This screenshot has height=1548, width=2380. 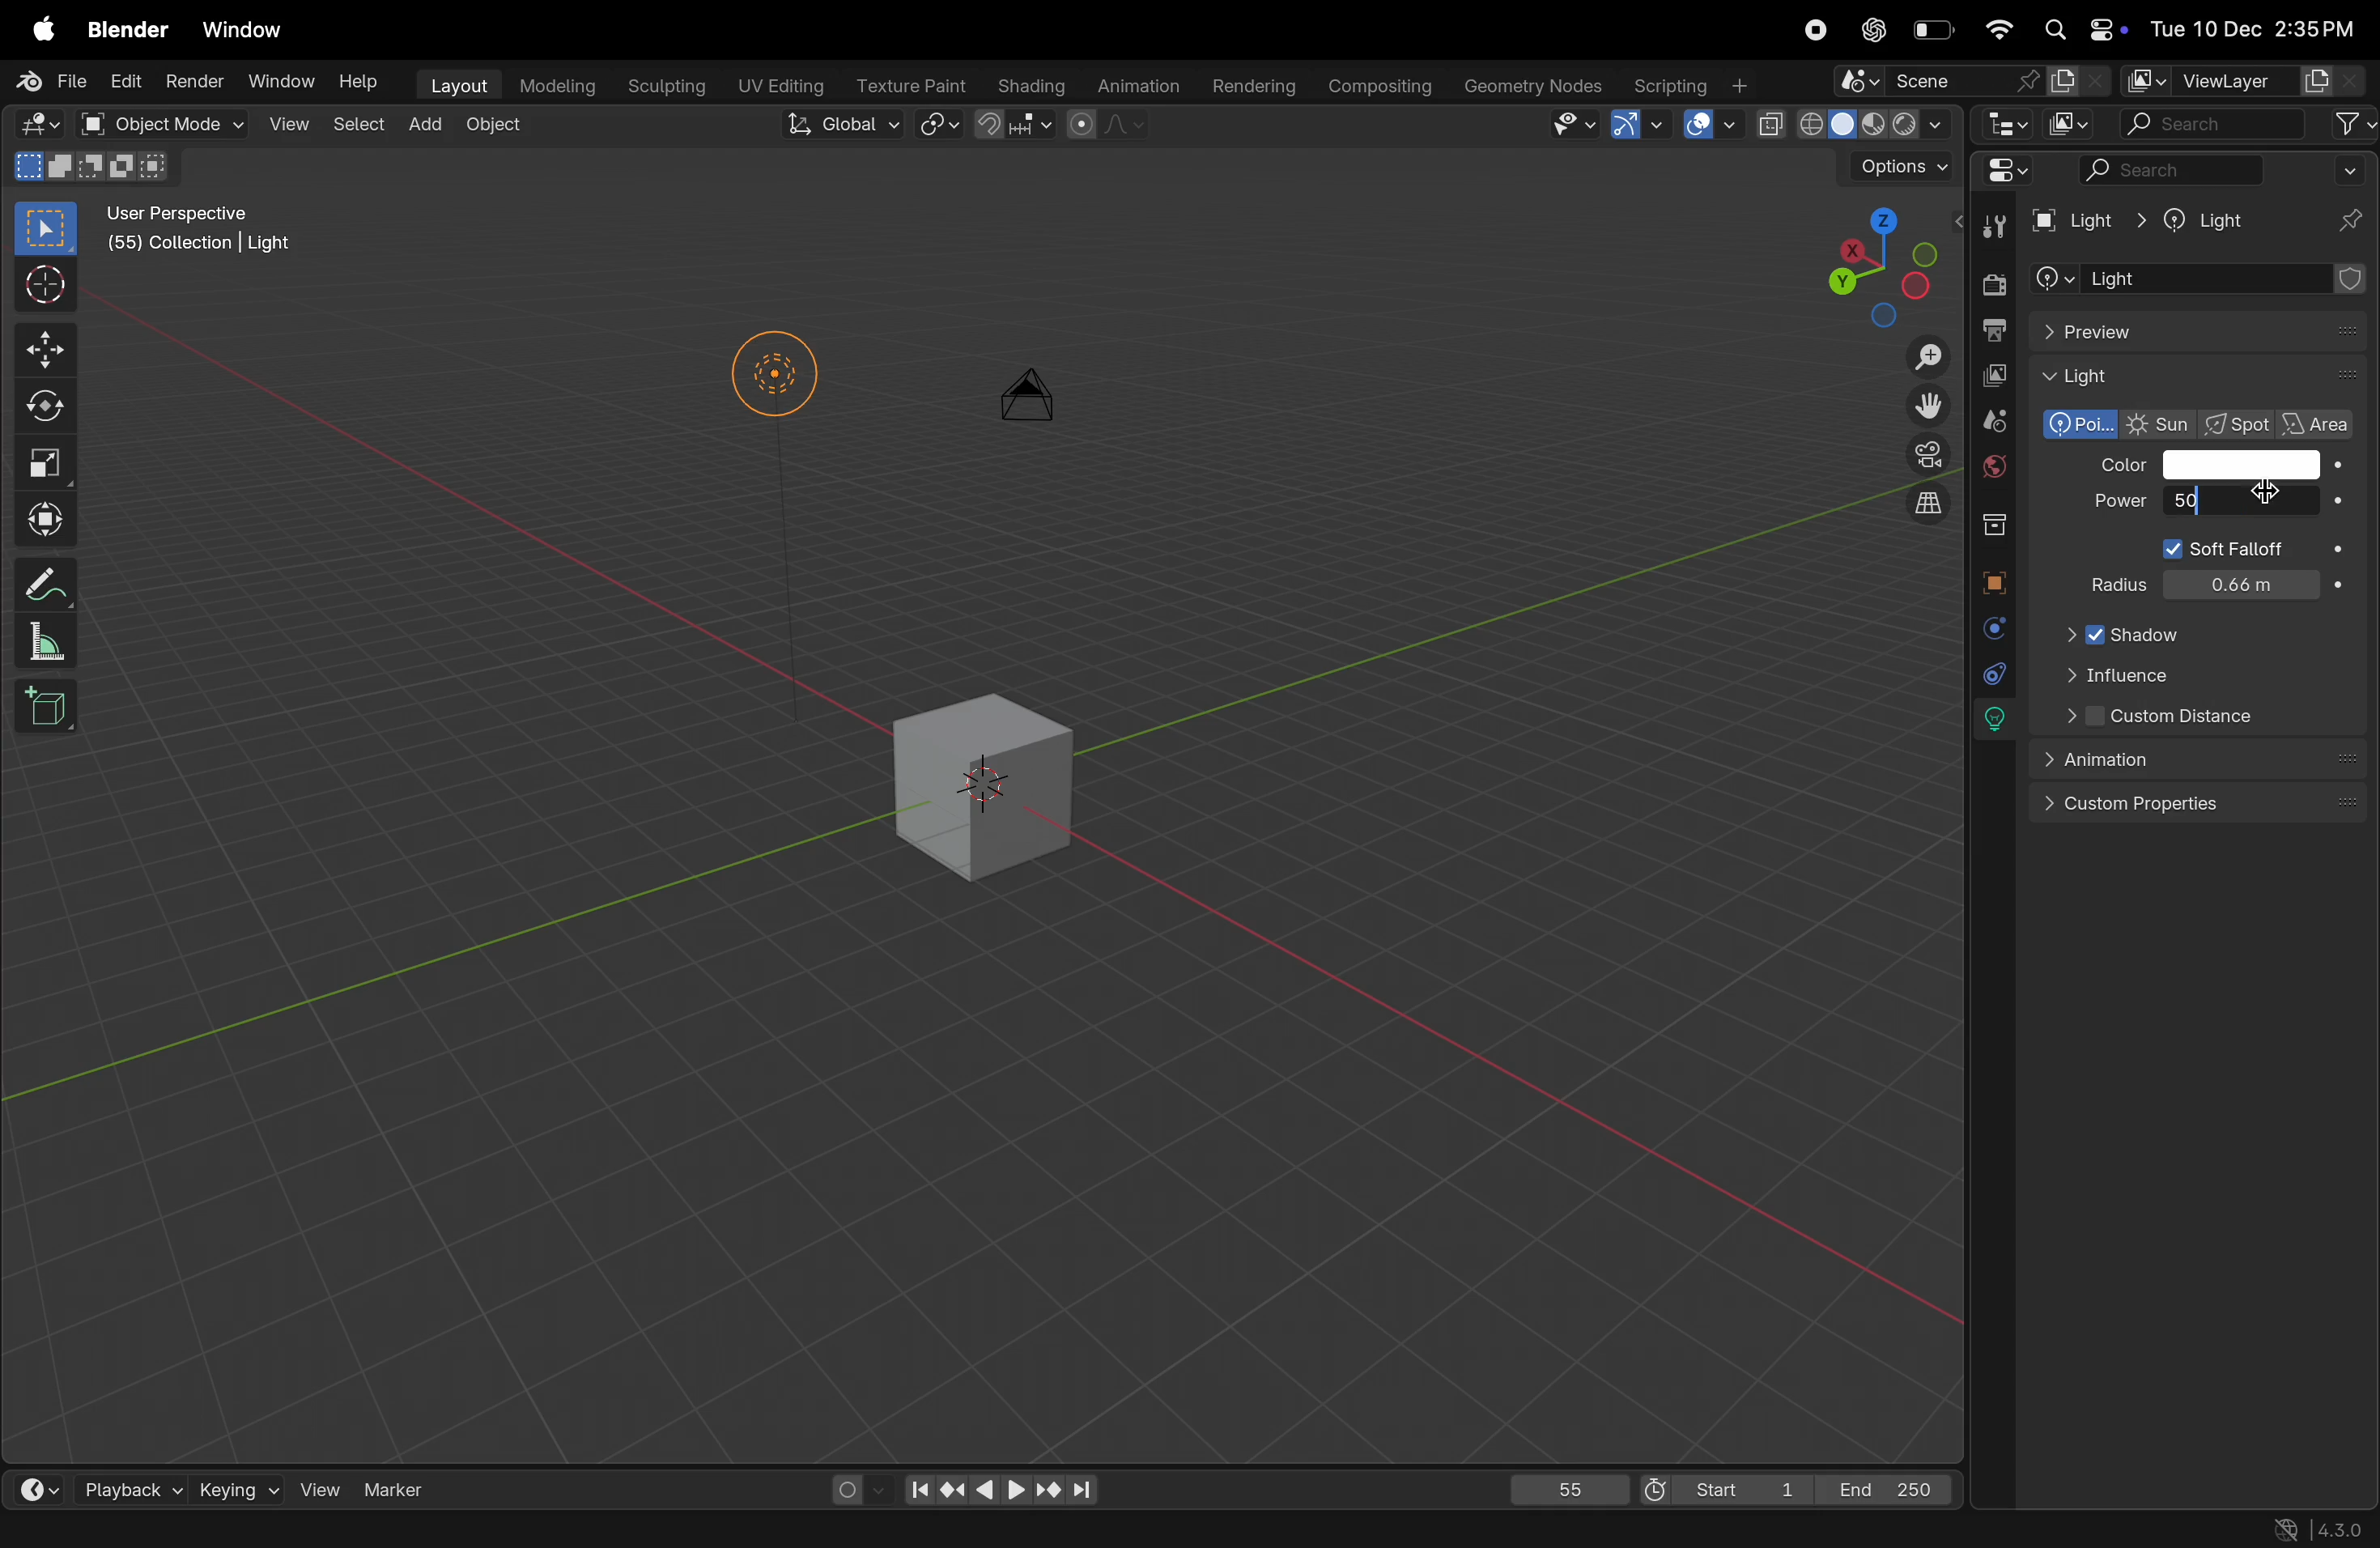 What do you see at coordinates (1932, 360) in the screenshot?
I see `Zoom` at bounding box center [1932, 360].